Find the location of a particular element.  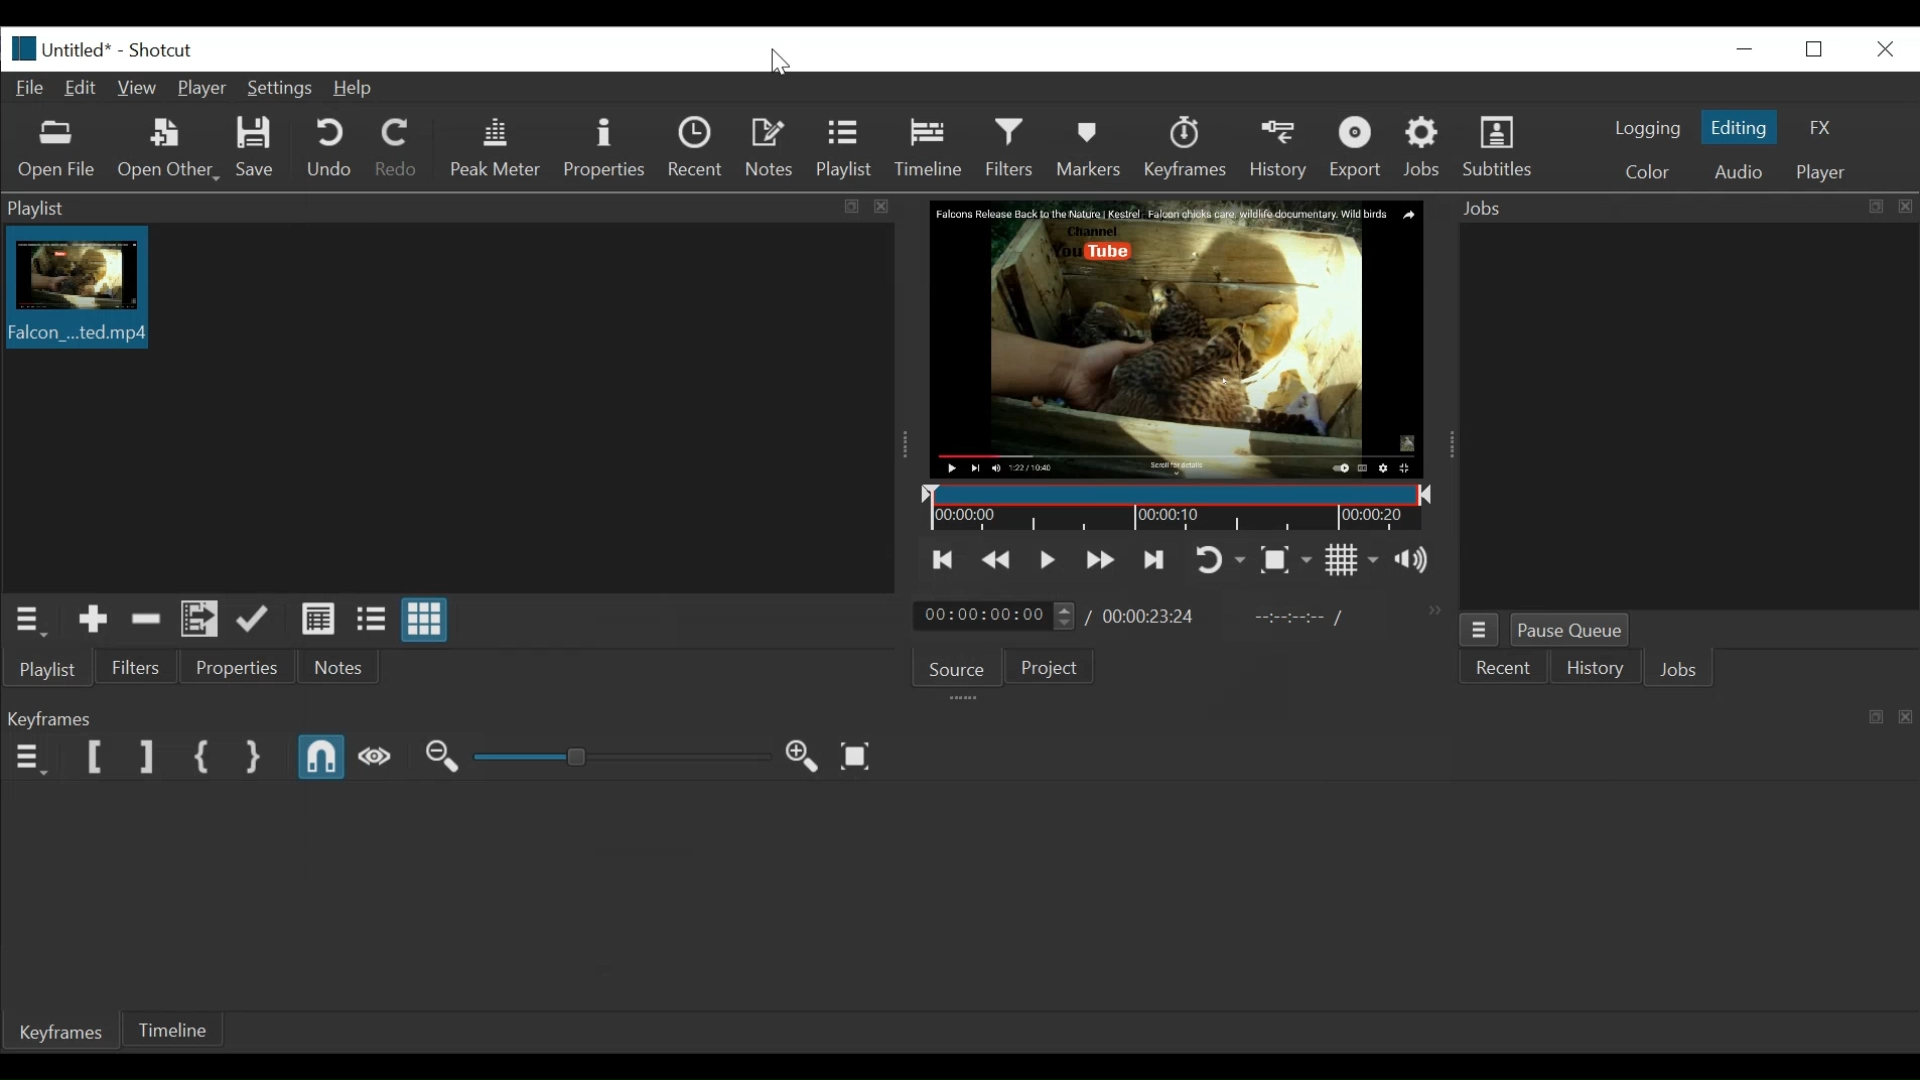

Snap is located at coordinates (325, 759).